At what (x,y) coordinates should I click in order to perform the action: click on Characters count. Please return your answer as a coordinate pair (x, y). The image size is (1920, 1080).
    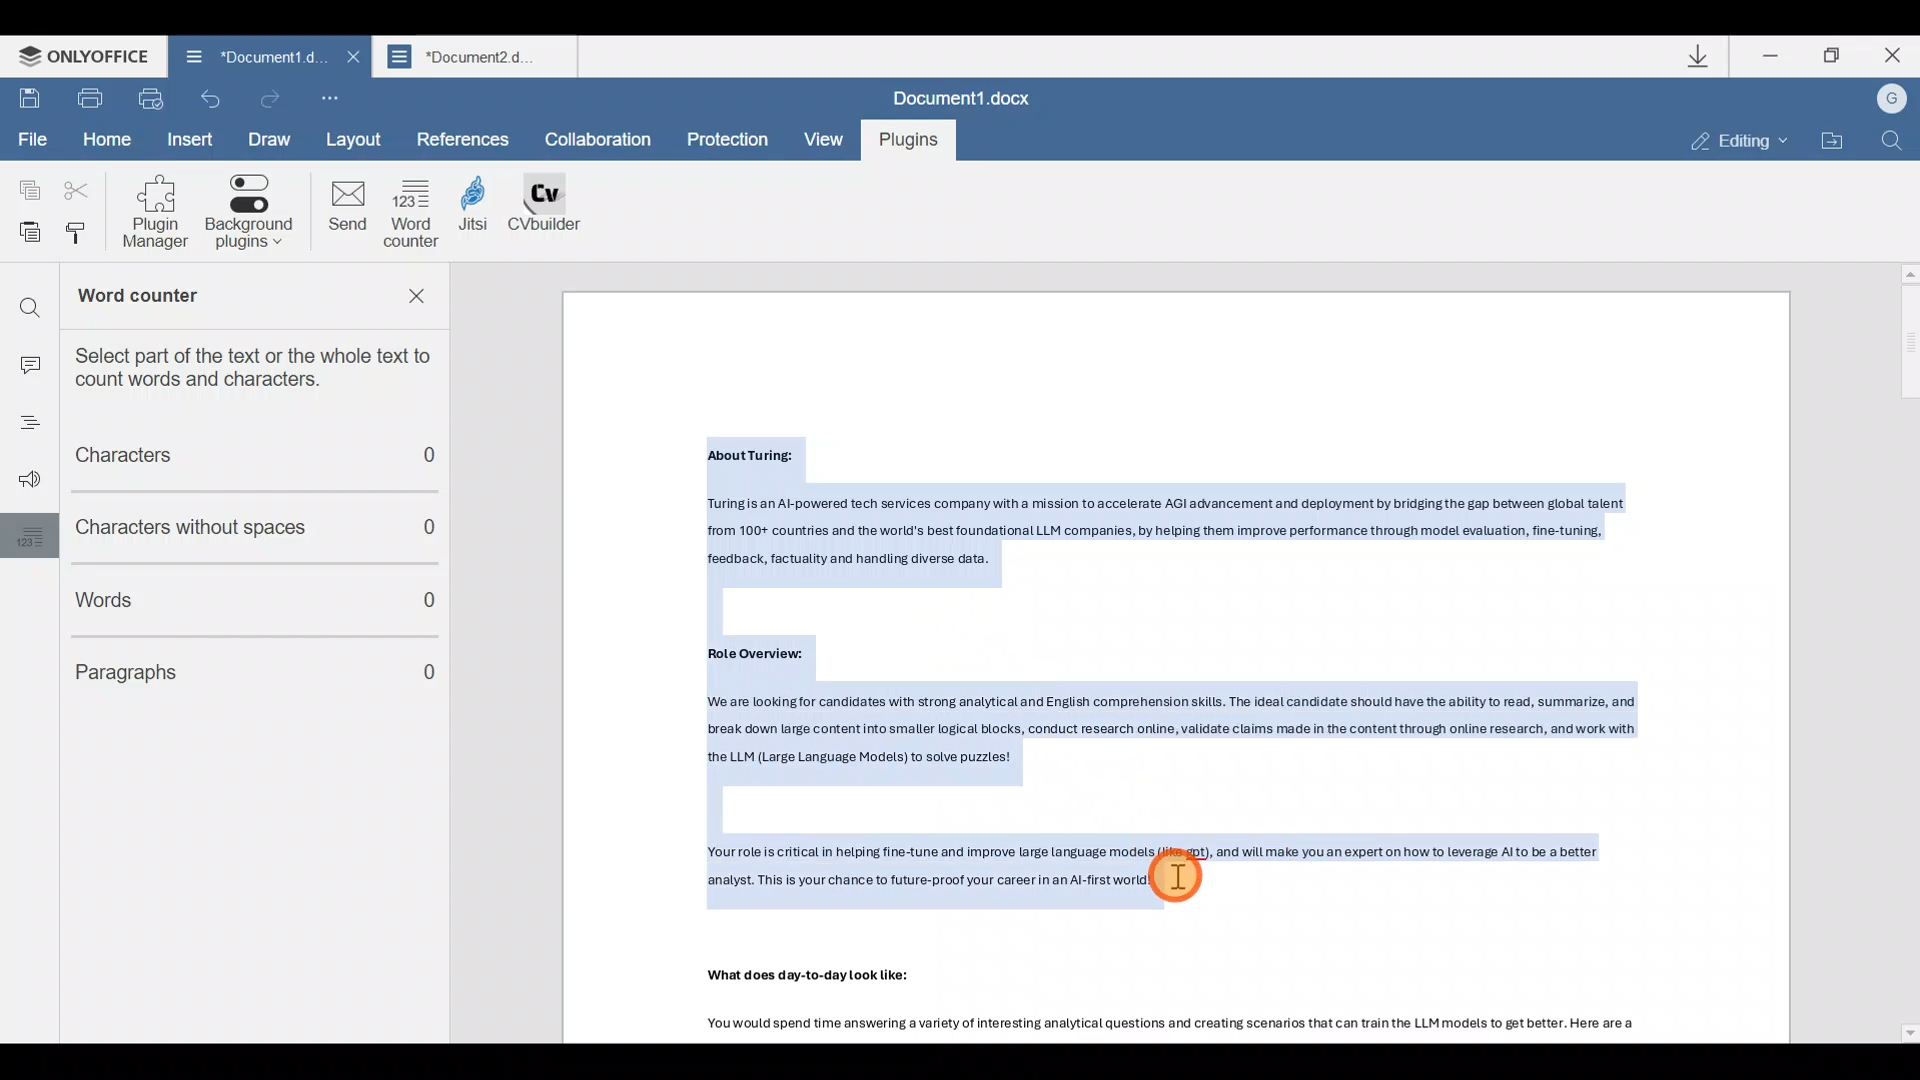
    Looking at the image, I should click on (241, 458).